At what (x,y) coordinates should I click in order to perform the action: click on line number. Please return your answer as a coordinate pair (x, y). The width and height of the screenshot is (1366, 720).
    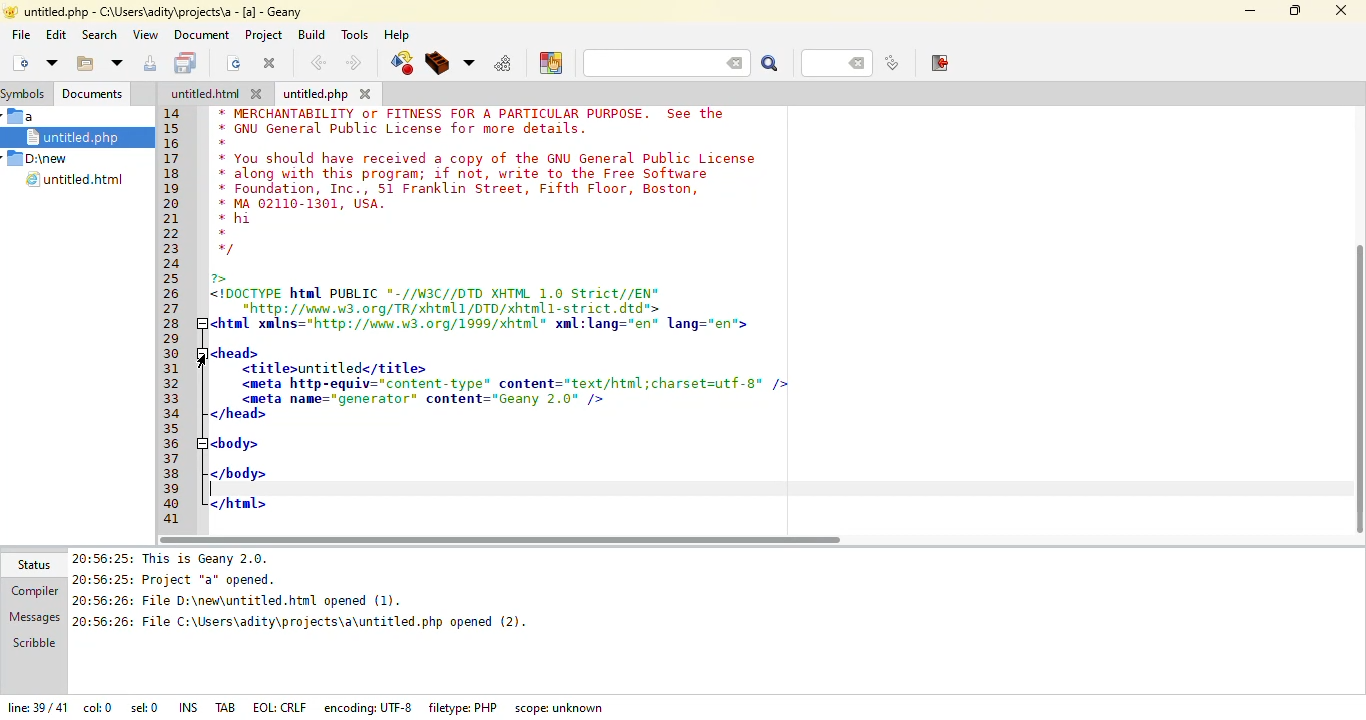
    Looking at the image, I should click on (822, 64).